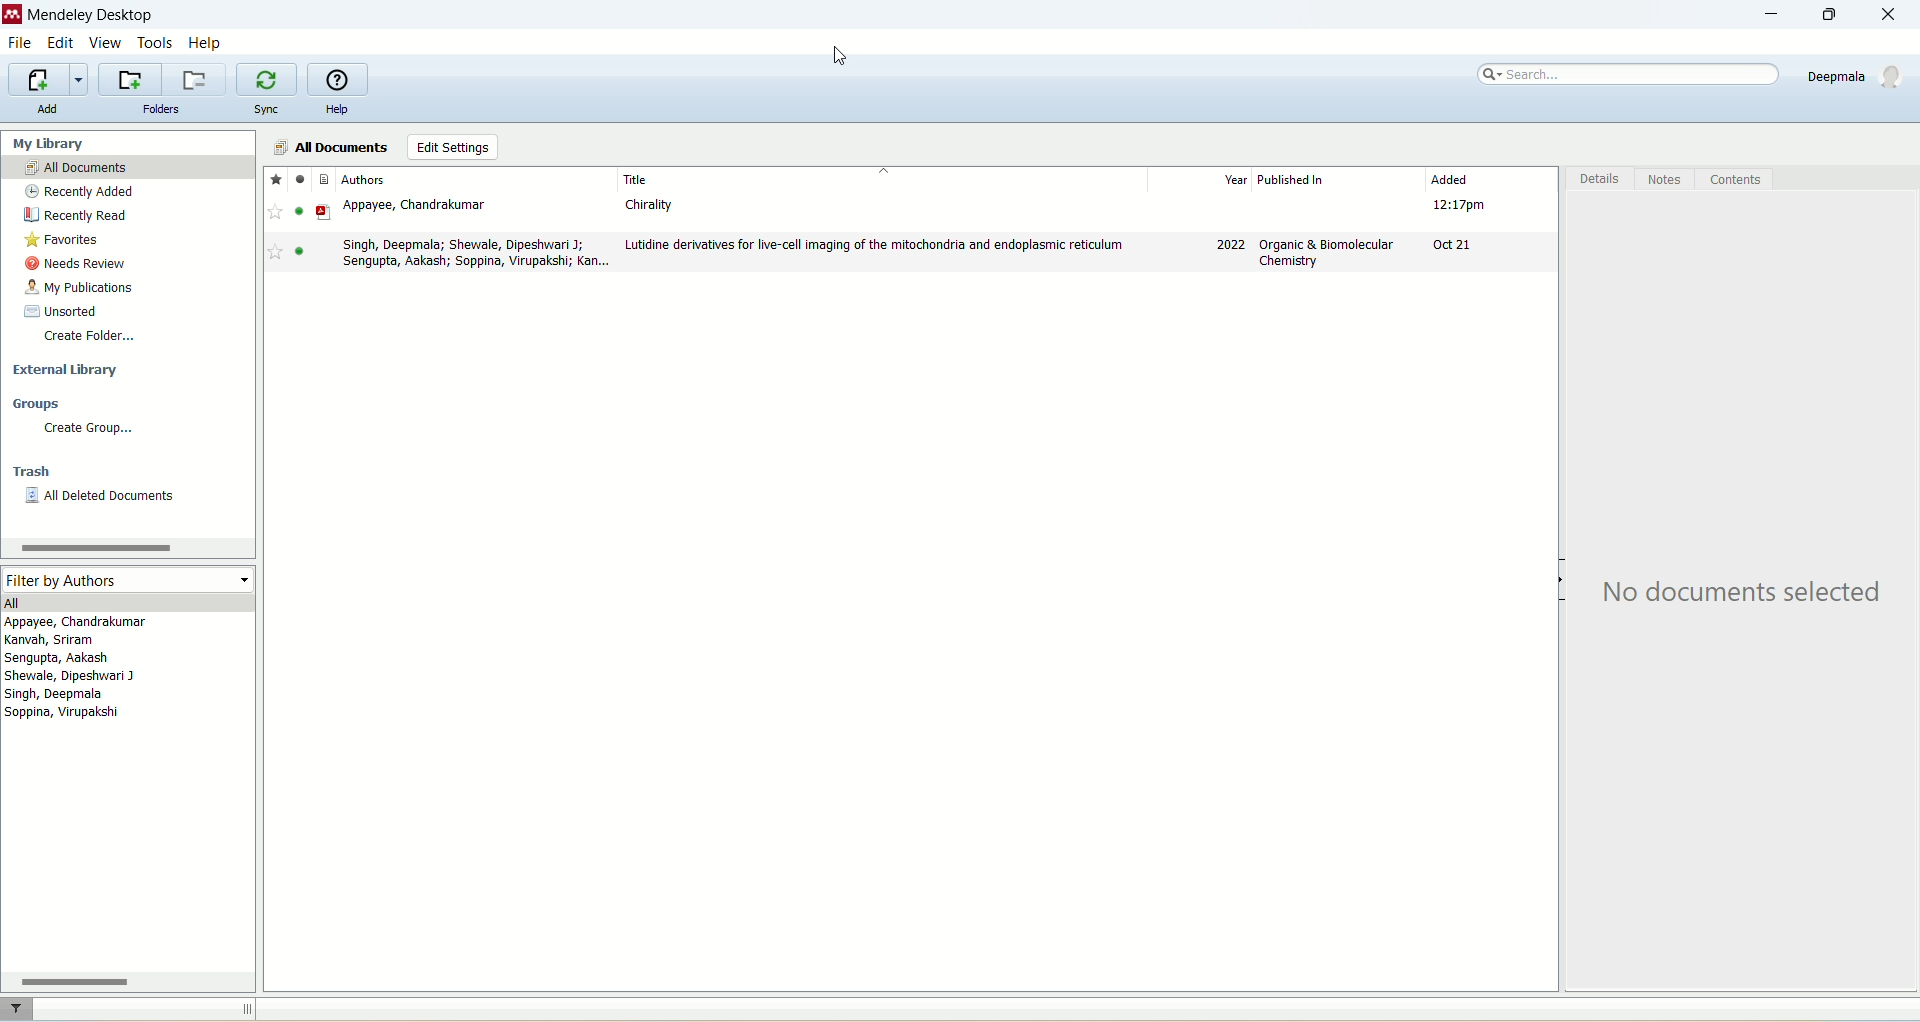 This screenshot has height=1022, width=1920. I want to click on help, so click(205, 42).